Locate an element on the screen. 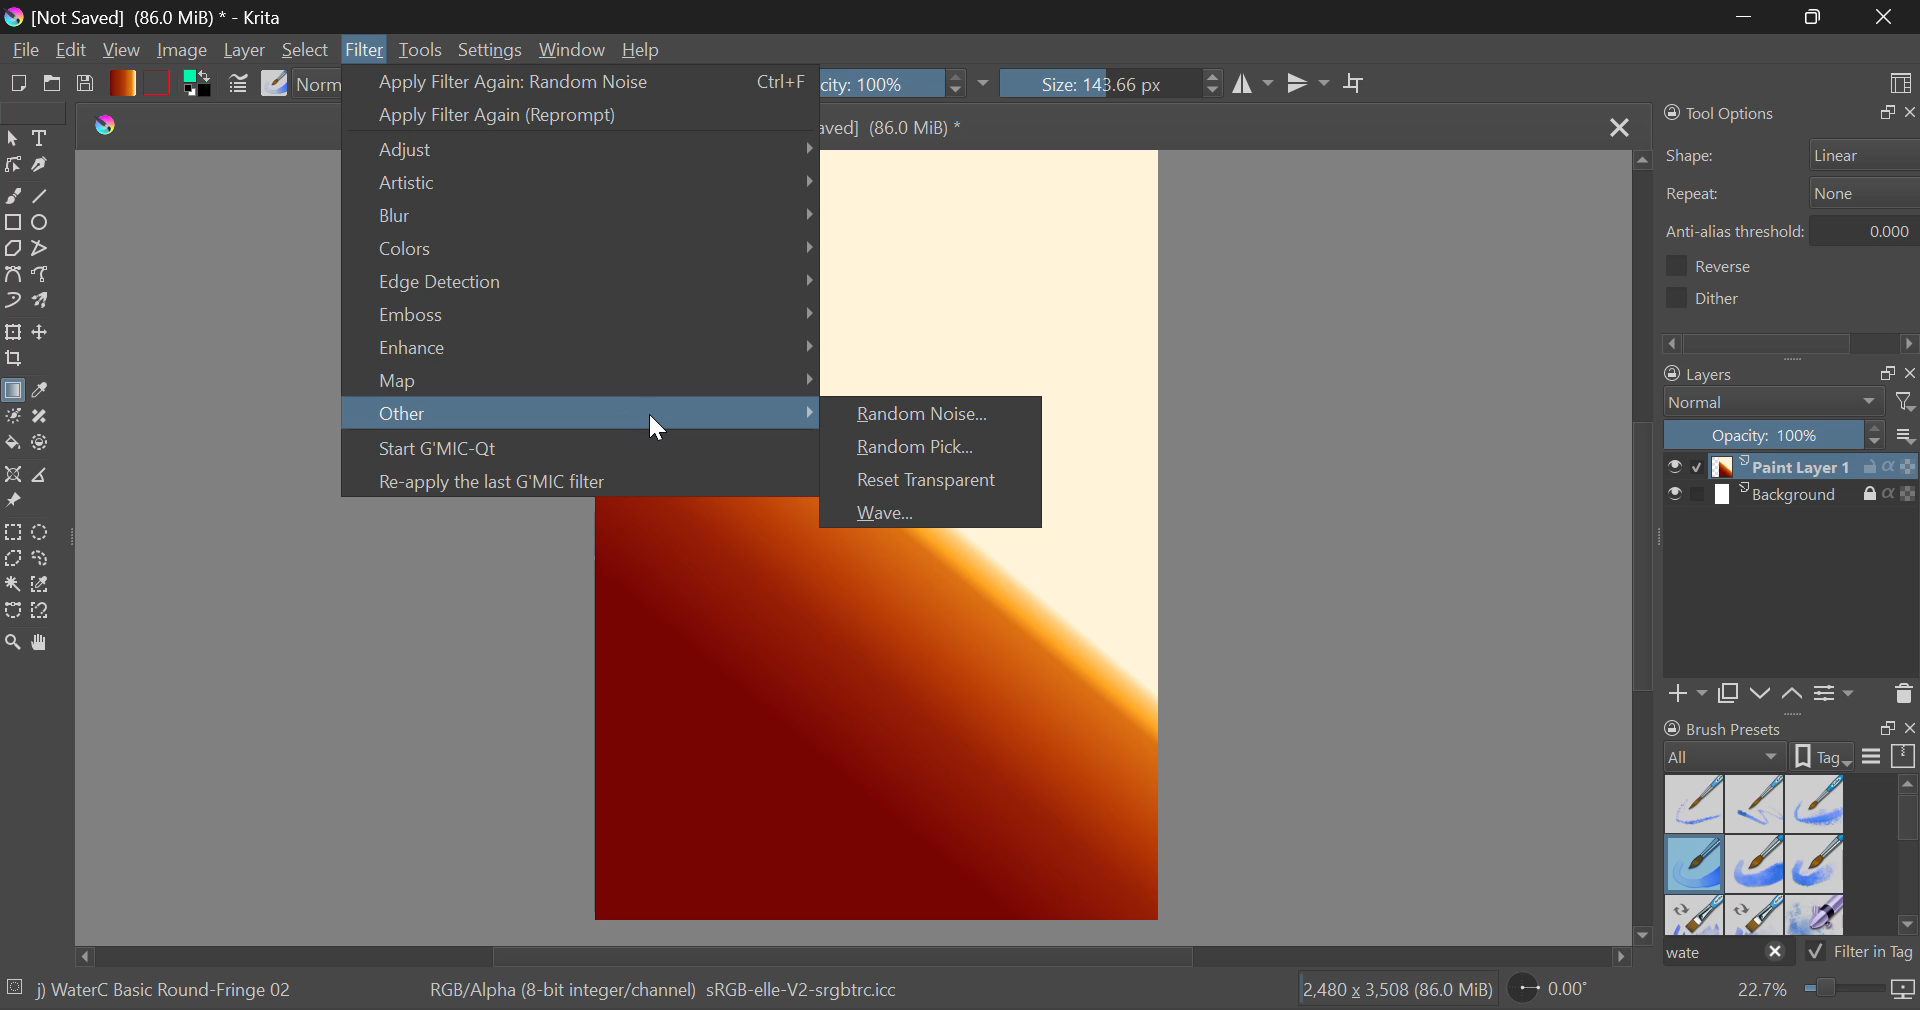  Image is located at coordinates (186, 53).